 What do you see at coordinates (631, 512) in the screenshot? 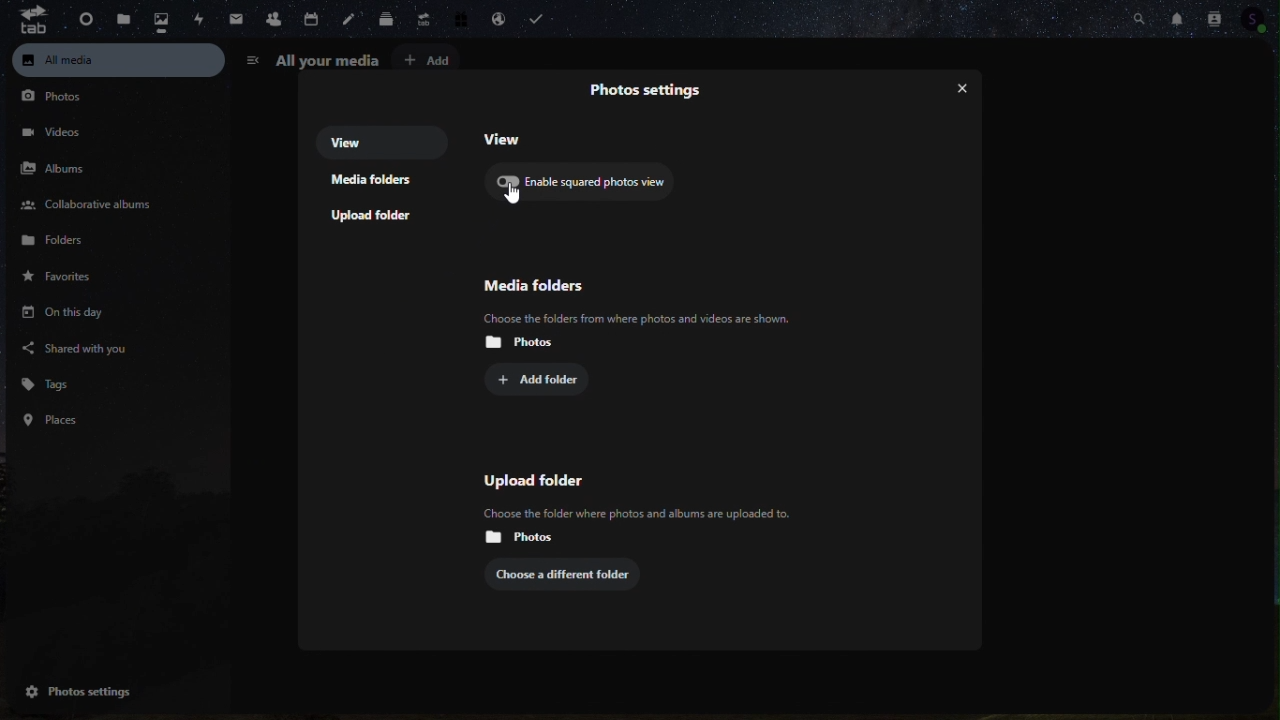
I see `Choose the folder where photos and albums are uploaded to.` at bounding box center [631, 512].